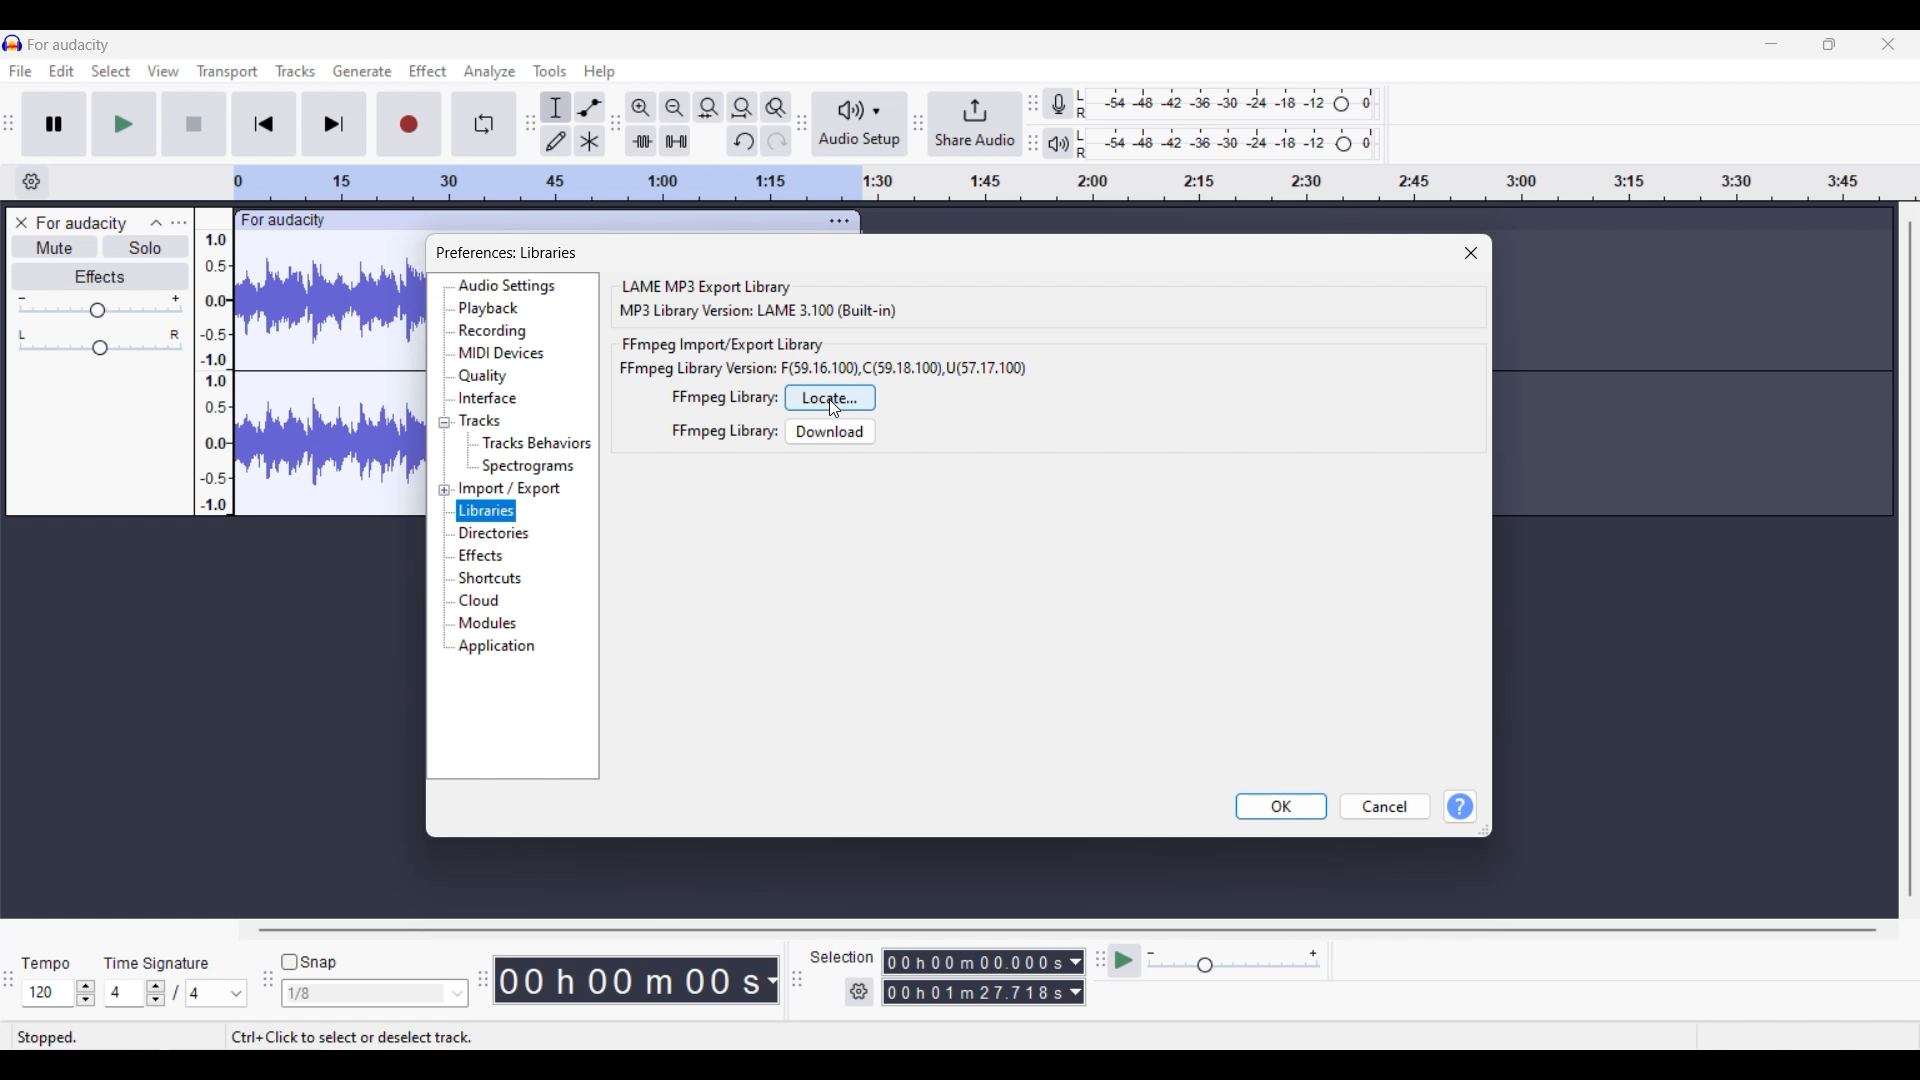  I want to click on Record/Record new track, so click(410, 125).